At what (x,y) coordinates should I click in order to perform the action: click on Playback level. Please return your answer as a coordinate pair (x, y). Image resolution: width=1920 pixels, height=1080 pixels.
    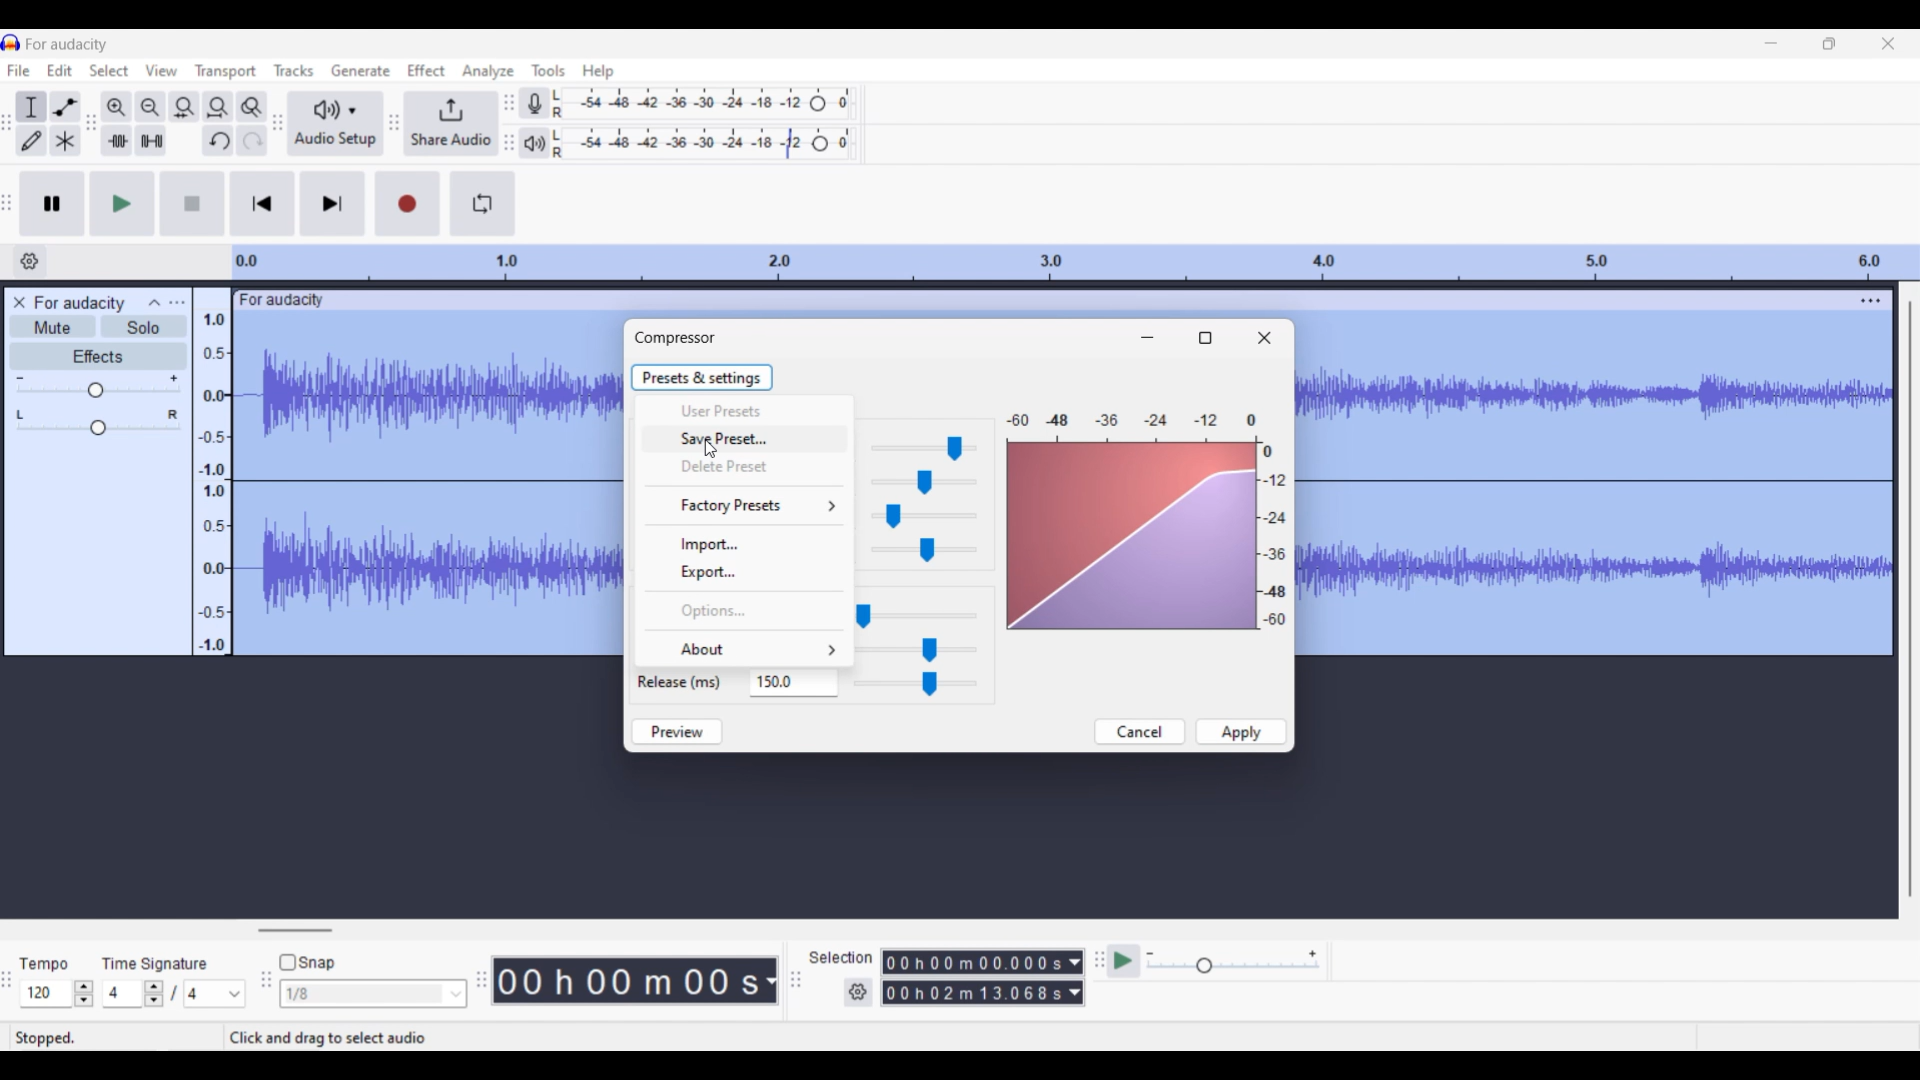
    Looking at the image, I should click on (703, 144).